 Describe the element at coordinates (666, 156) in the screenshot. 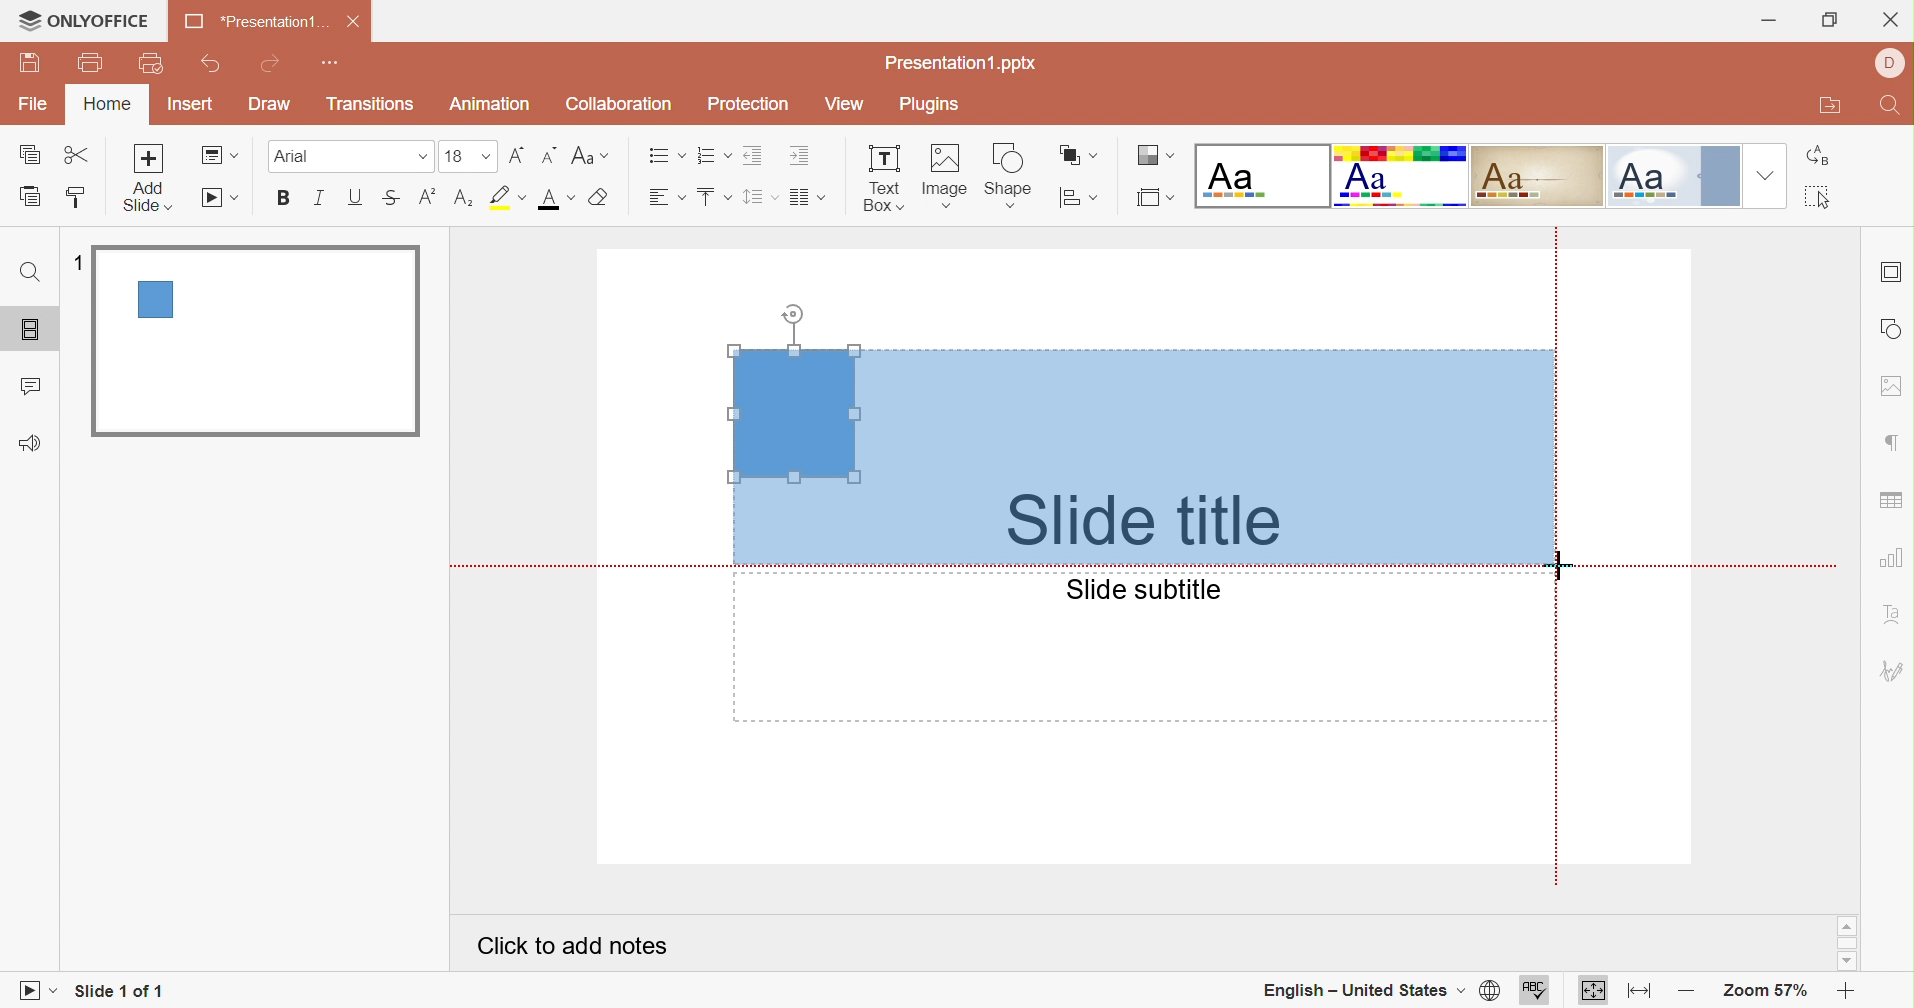

I see `Bullets` at that location.